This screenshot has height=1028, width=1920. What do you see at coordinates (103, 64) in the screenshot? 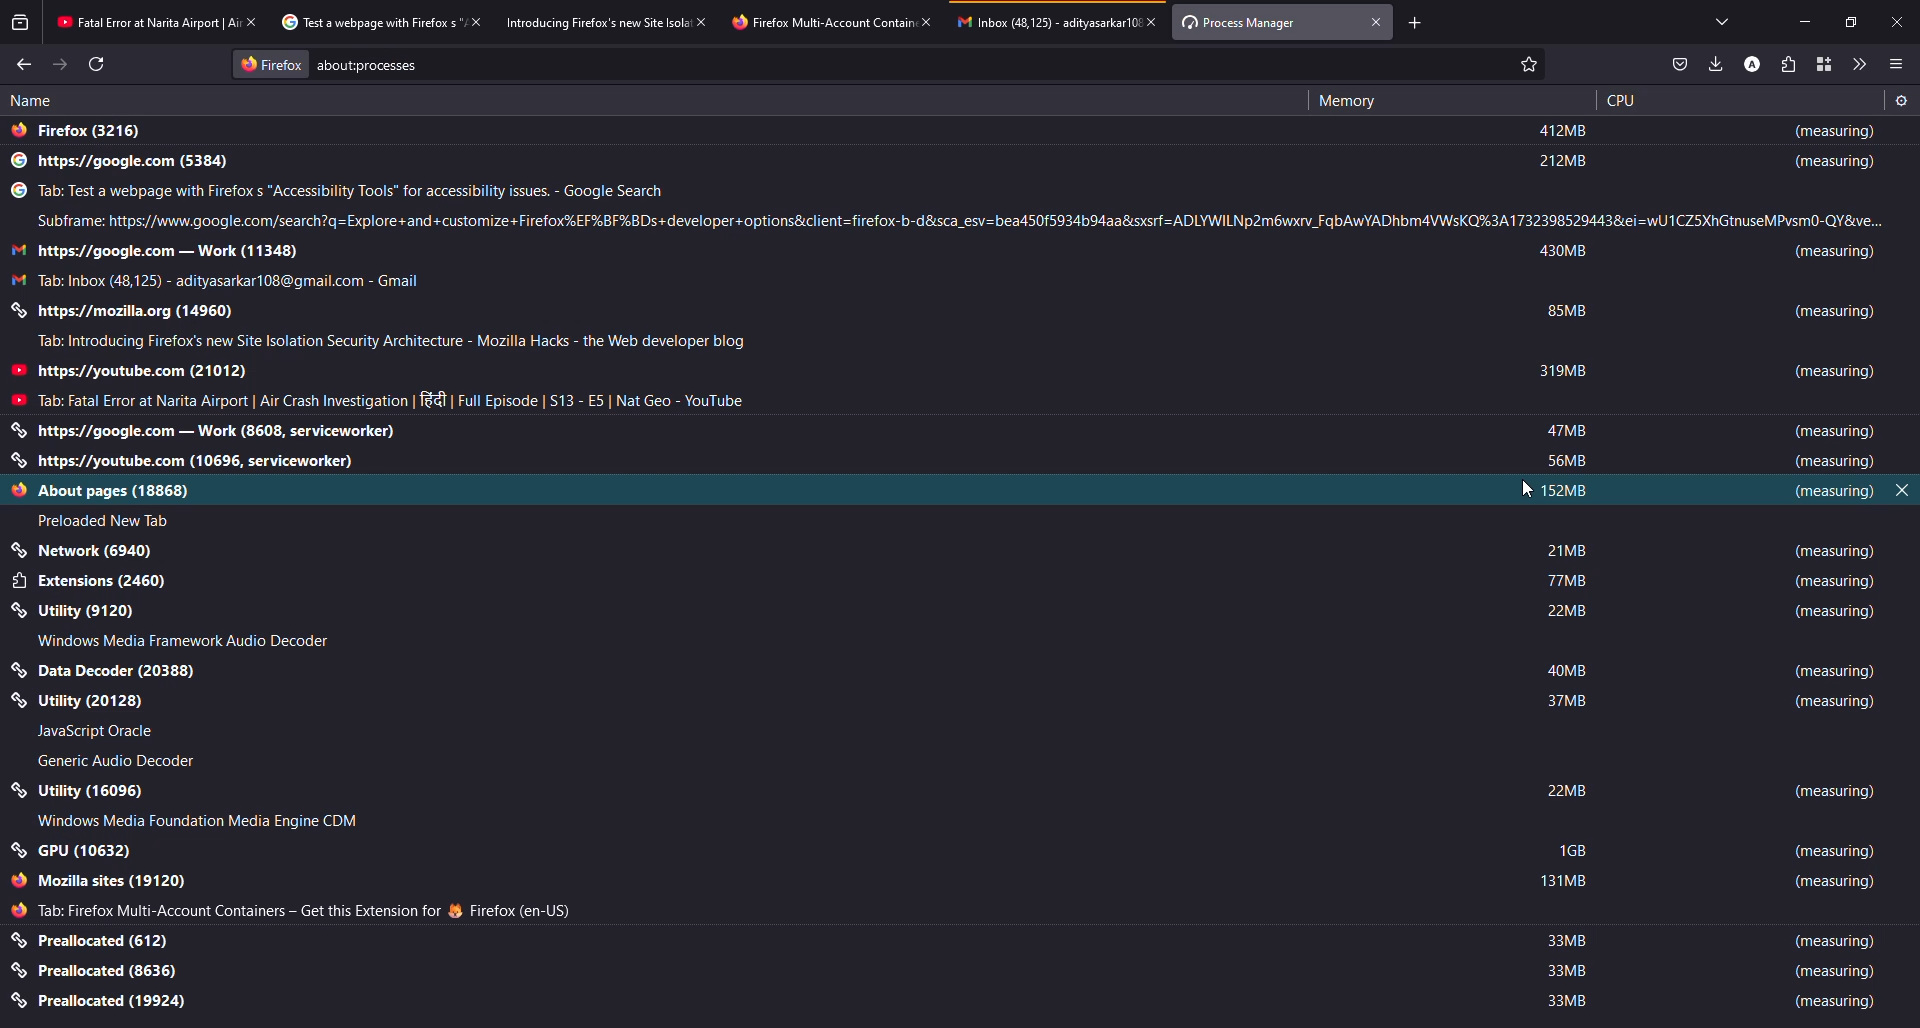
I see `refresh` at bounding box center [103, 64].